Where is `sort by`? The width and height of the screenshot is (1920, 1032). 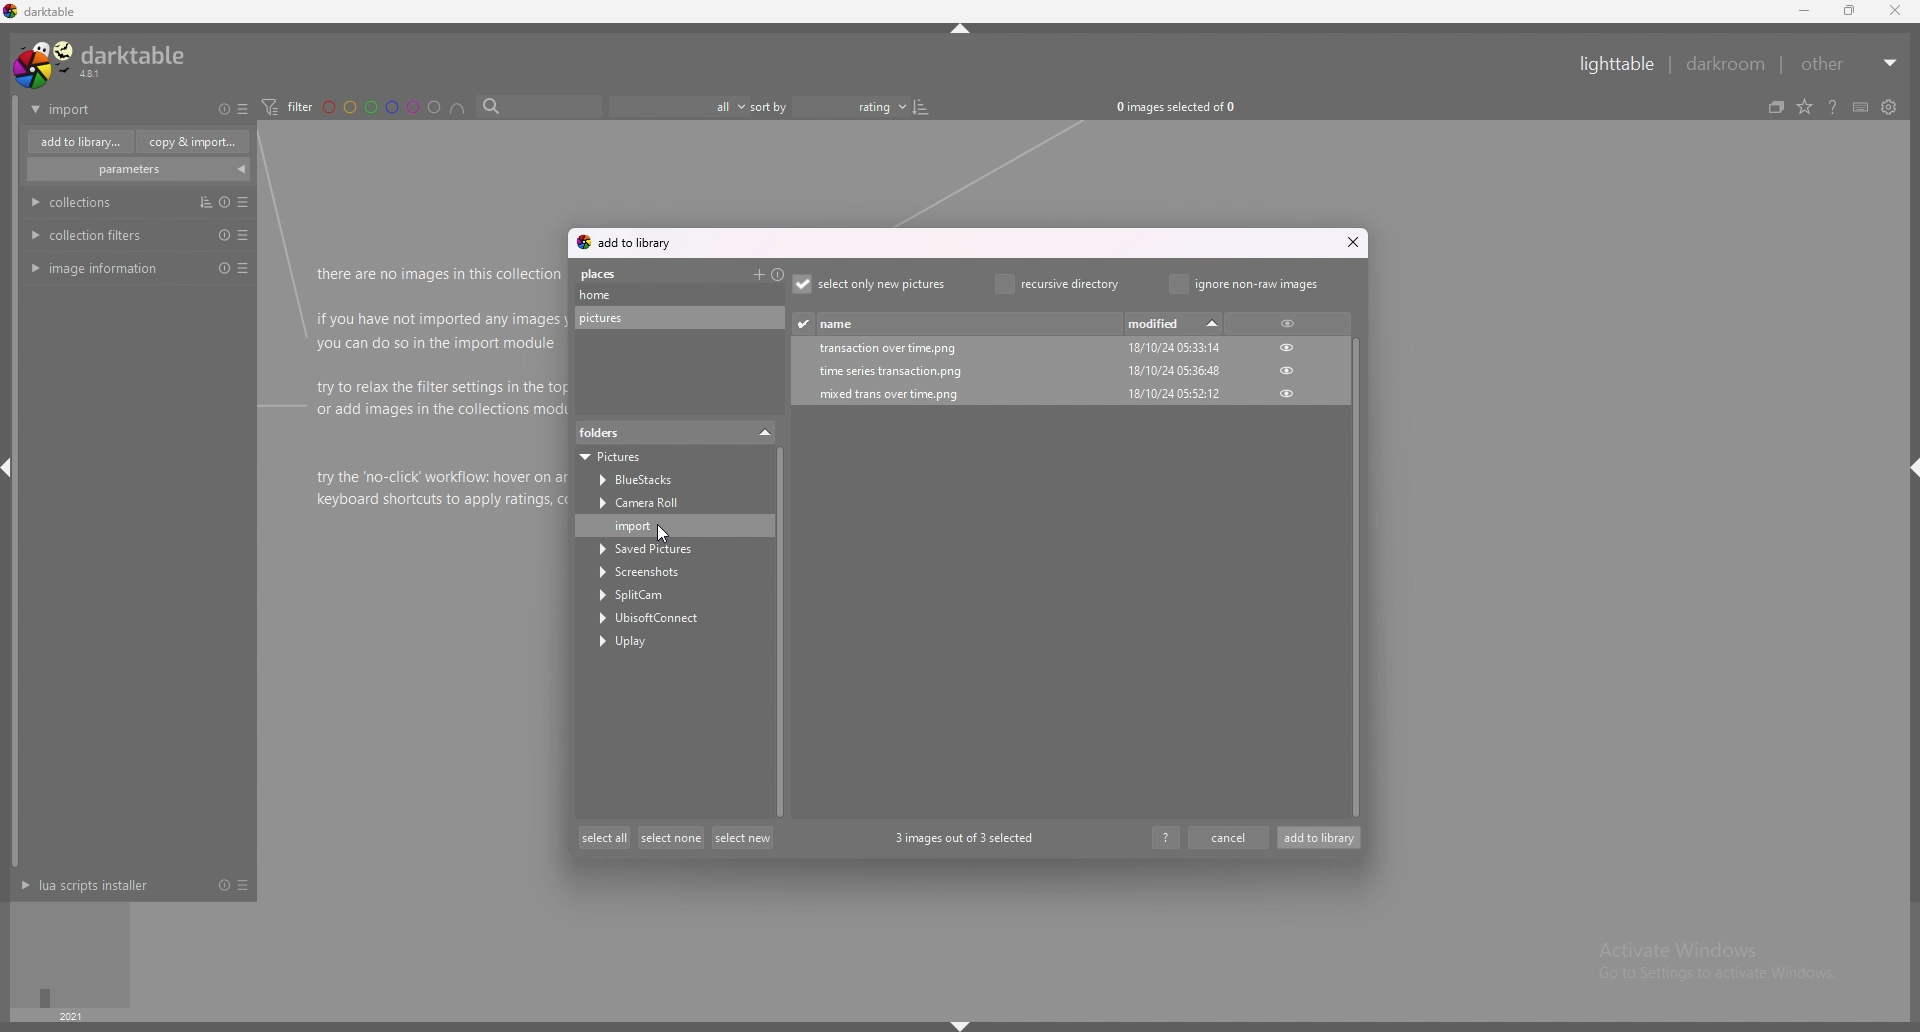 sort by is located at coordinates (829, 106).